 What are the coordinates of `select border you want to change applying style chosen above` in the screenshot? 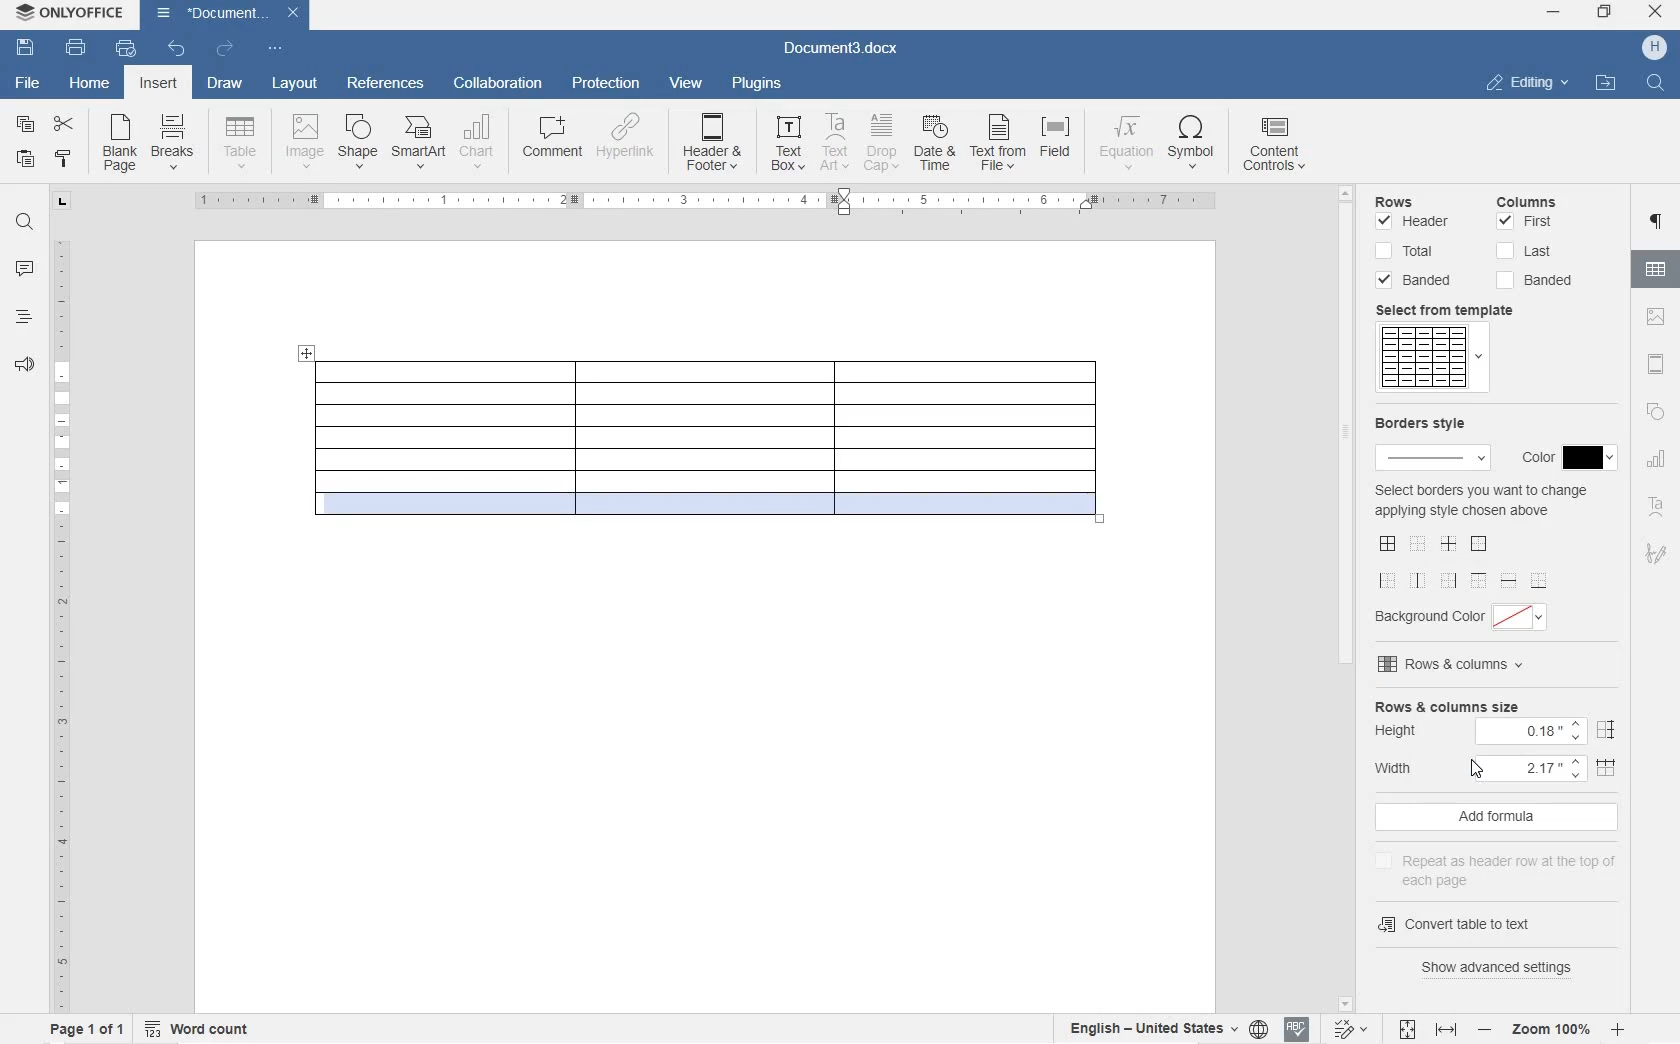 It's located at (1481, 535).